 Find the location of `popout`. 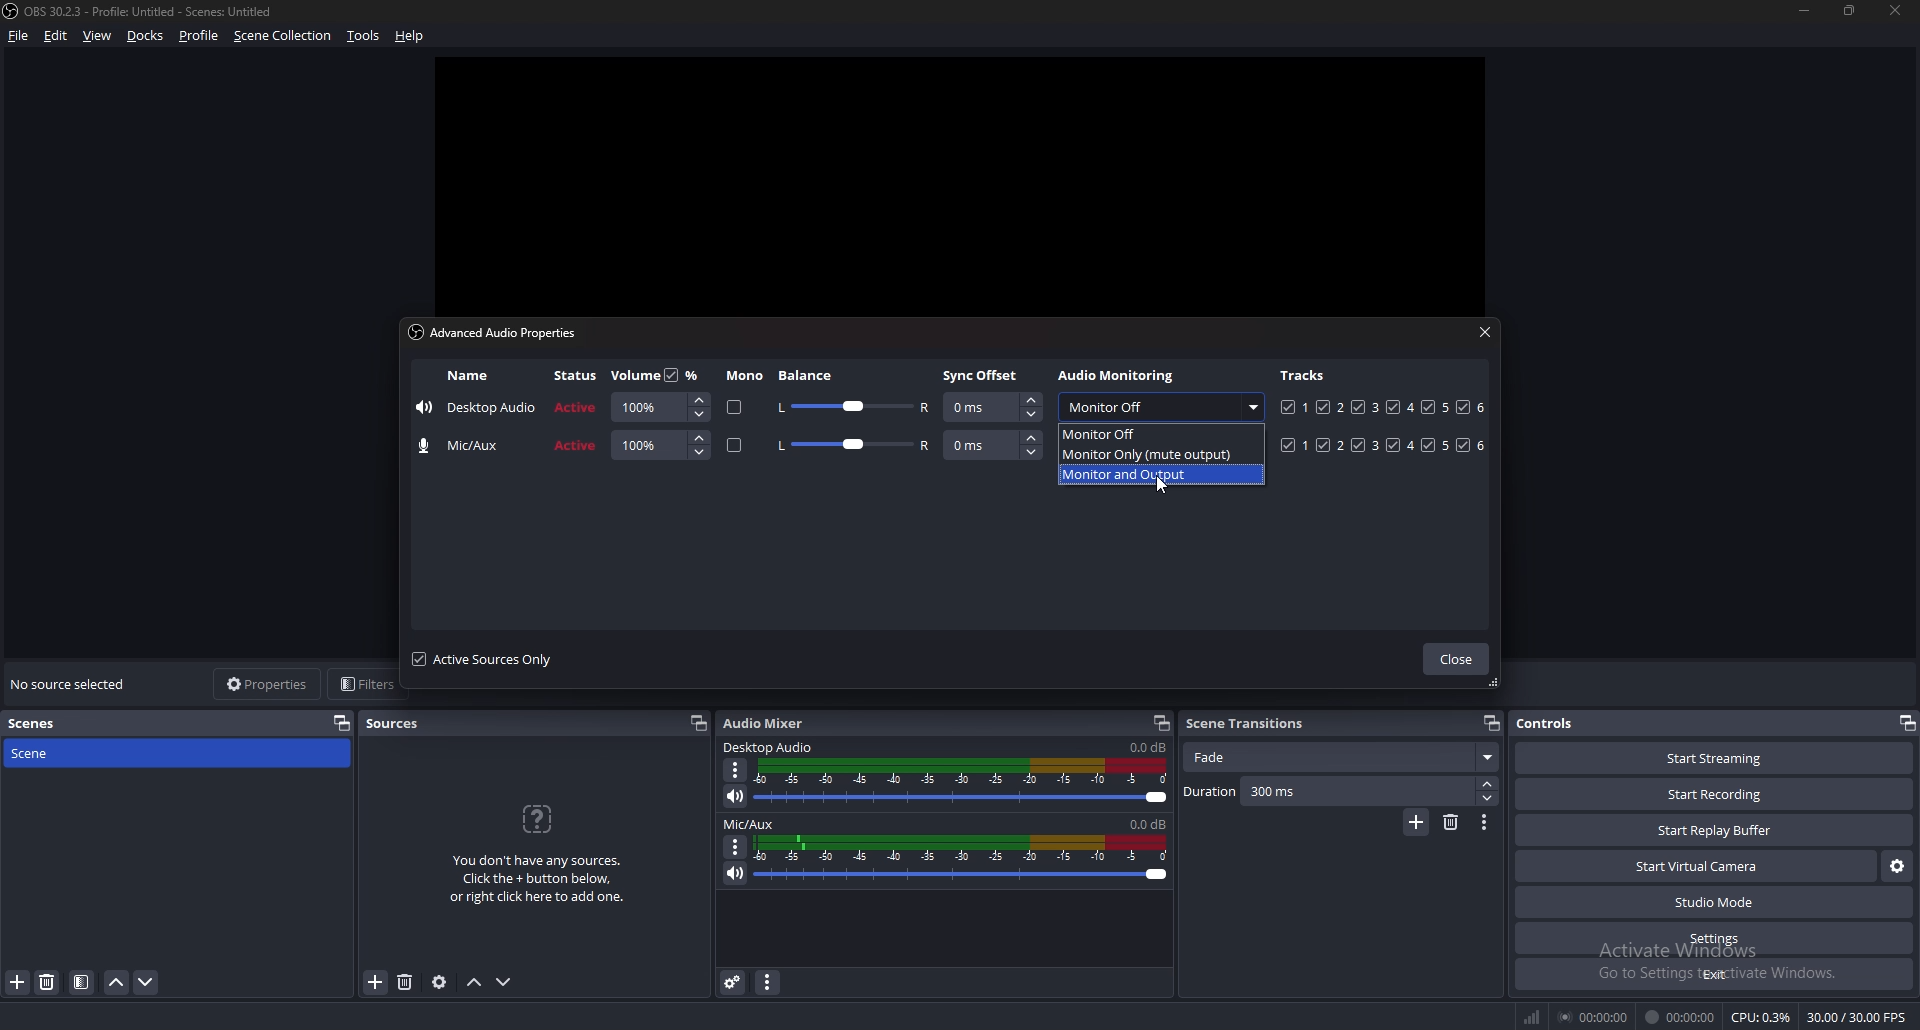

popout is located at coordinates (1162, 723).